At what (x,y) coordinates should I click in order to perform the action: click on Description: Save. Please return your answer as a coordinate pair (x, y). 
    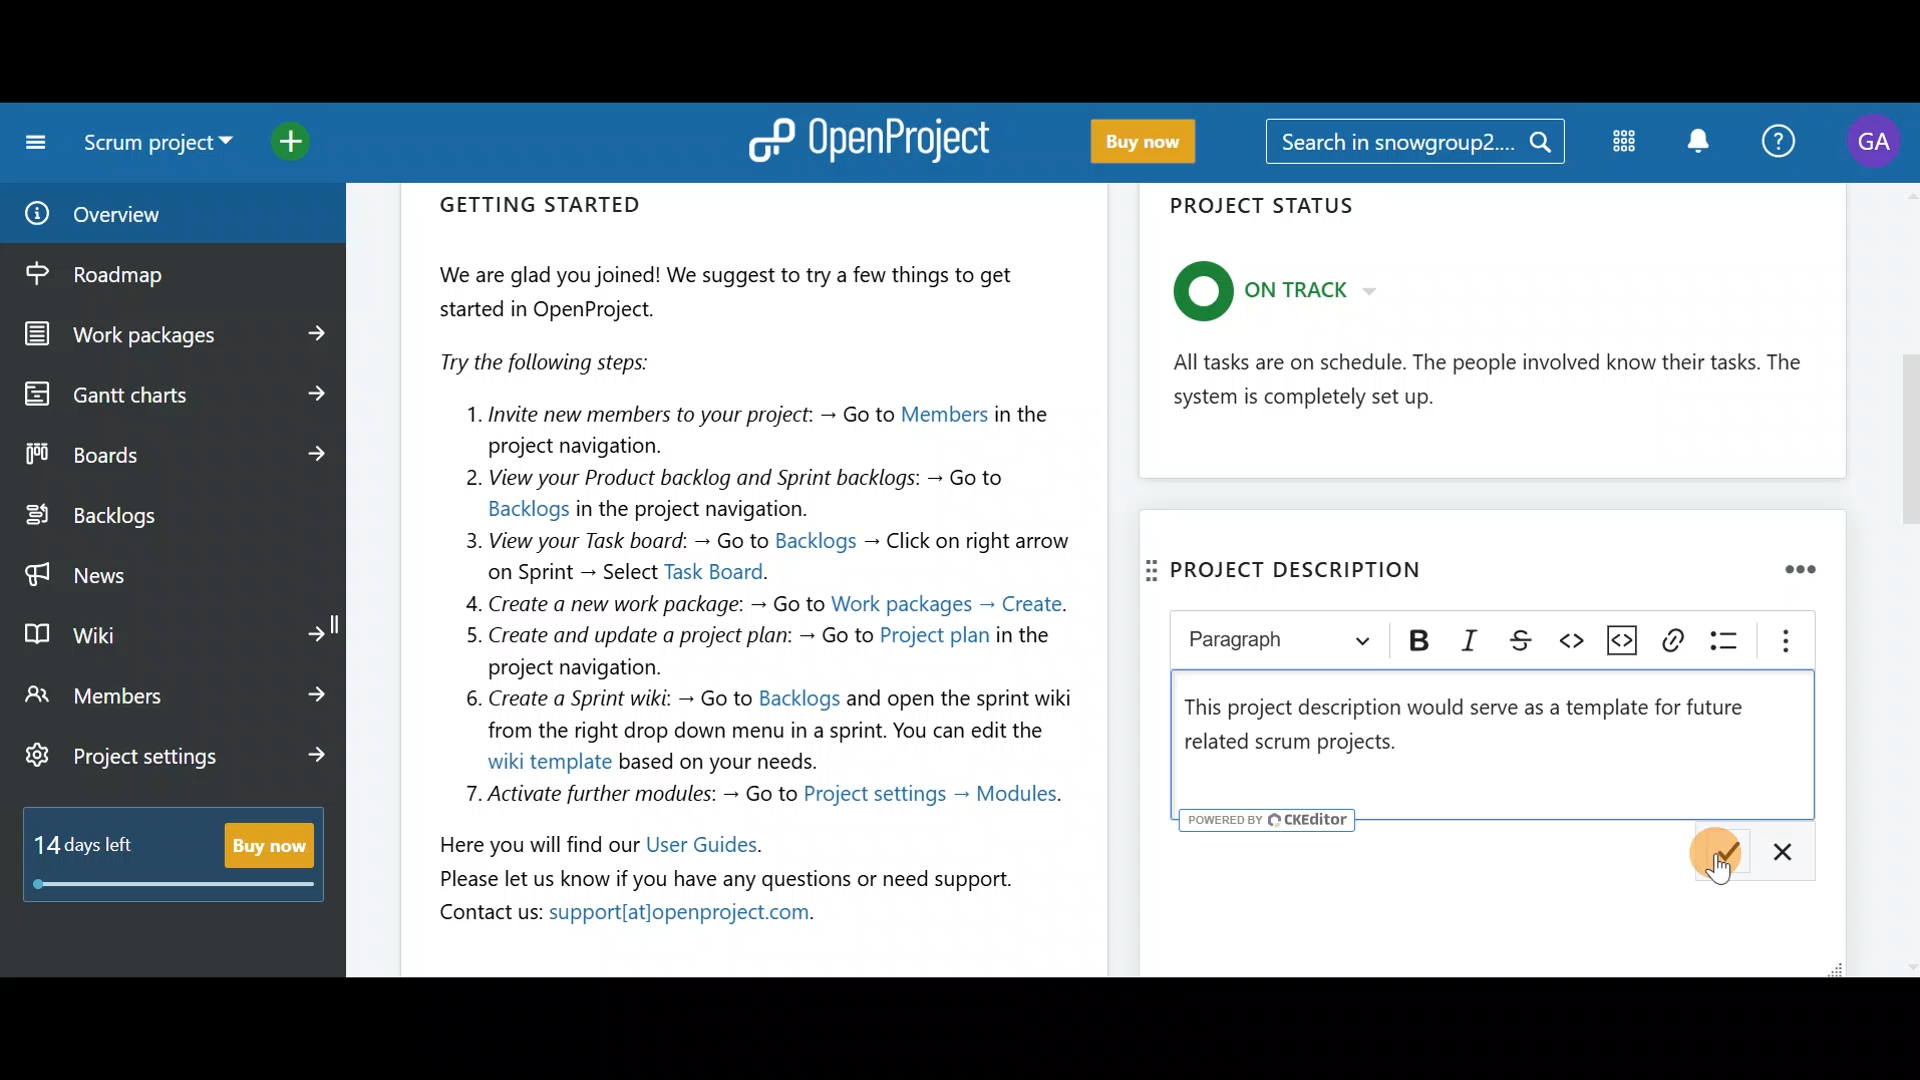
    Looking at the image, I should click on (1721, 849).